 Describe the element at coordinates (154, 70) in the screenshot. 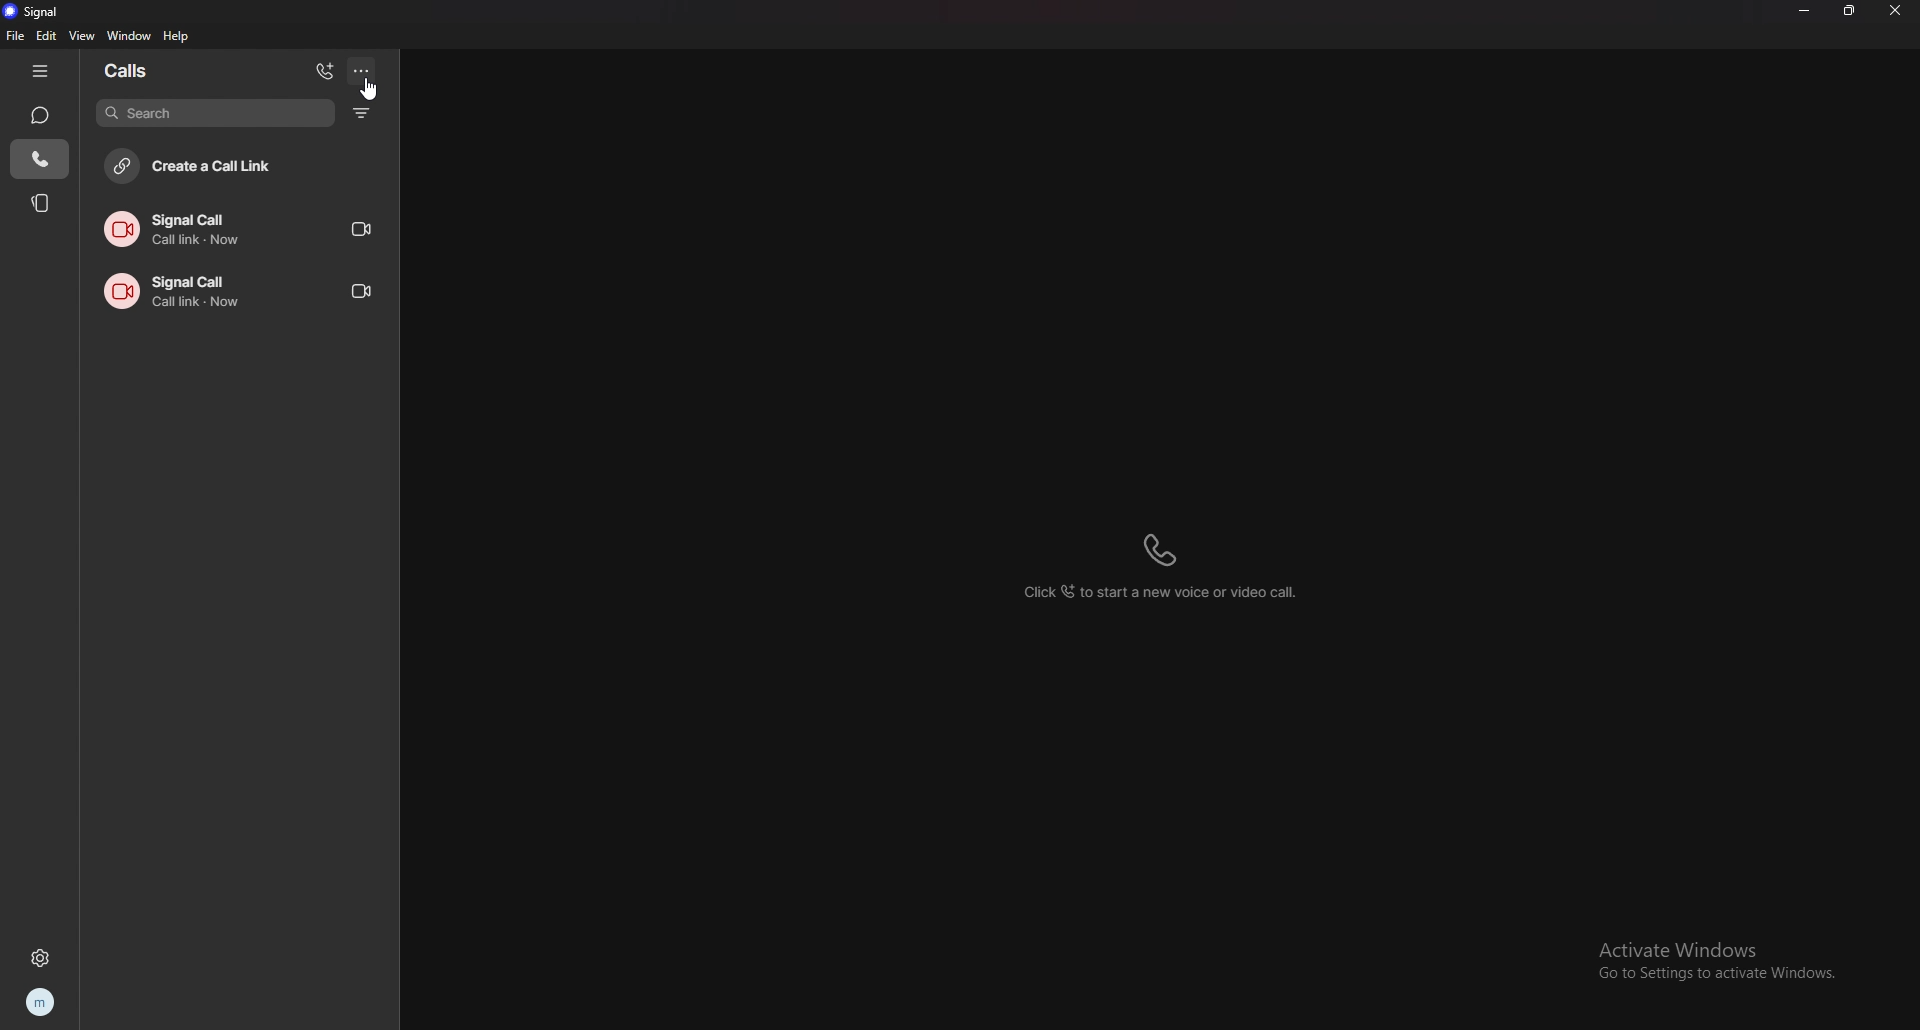

I see `calls` at that location.